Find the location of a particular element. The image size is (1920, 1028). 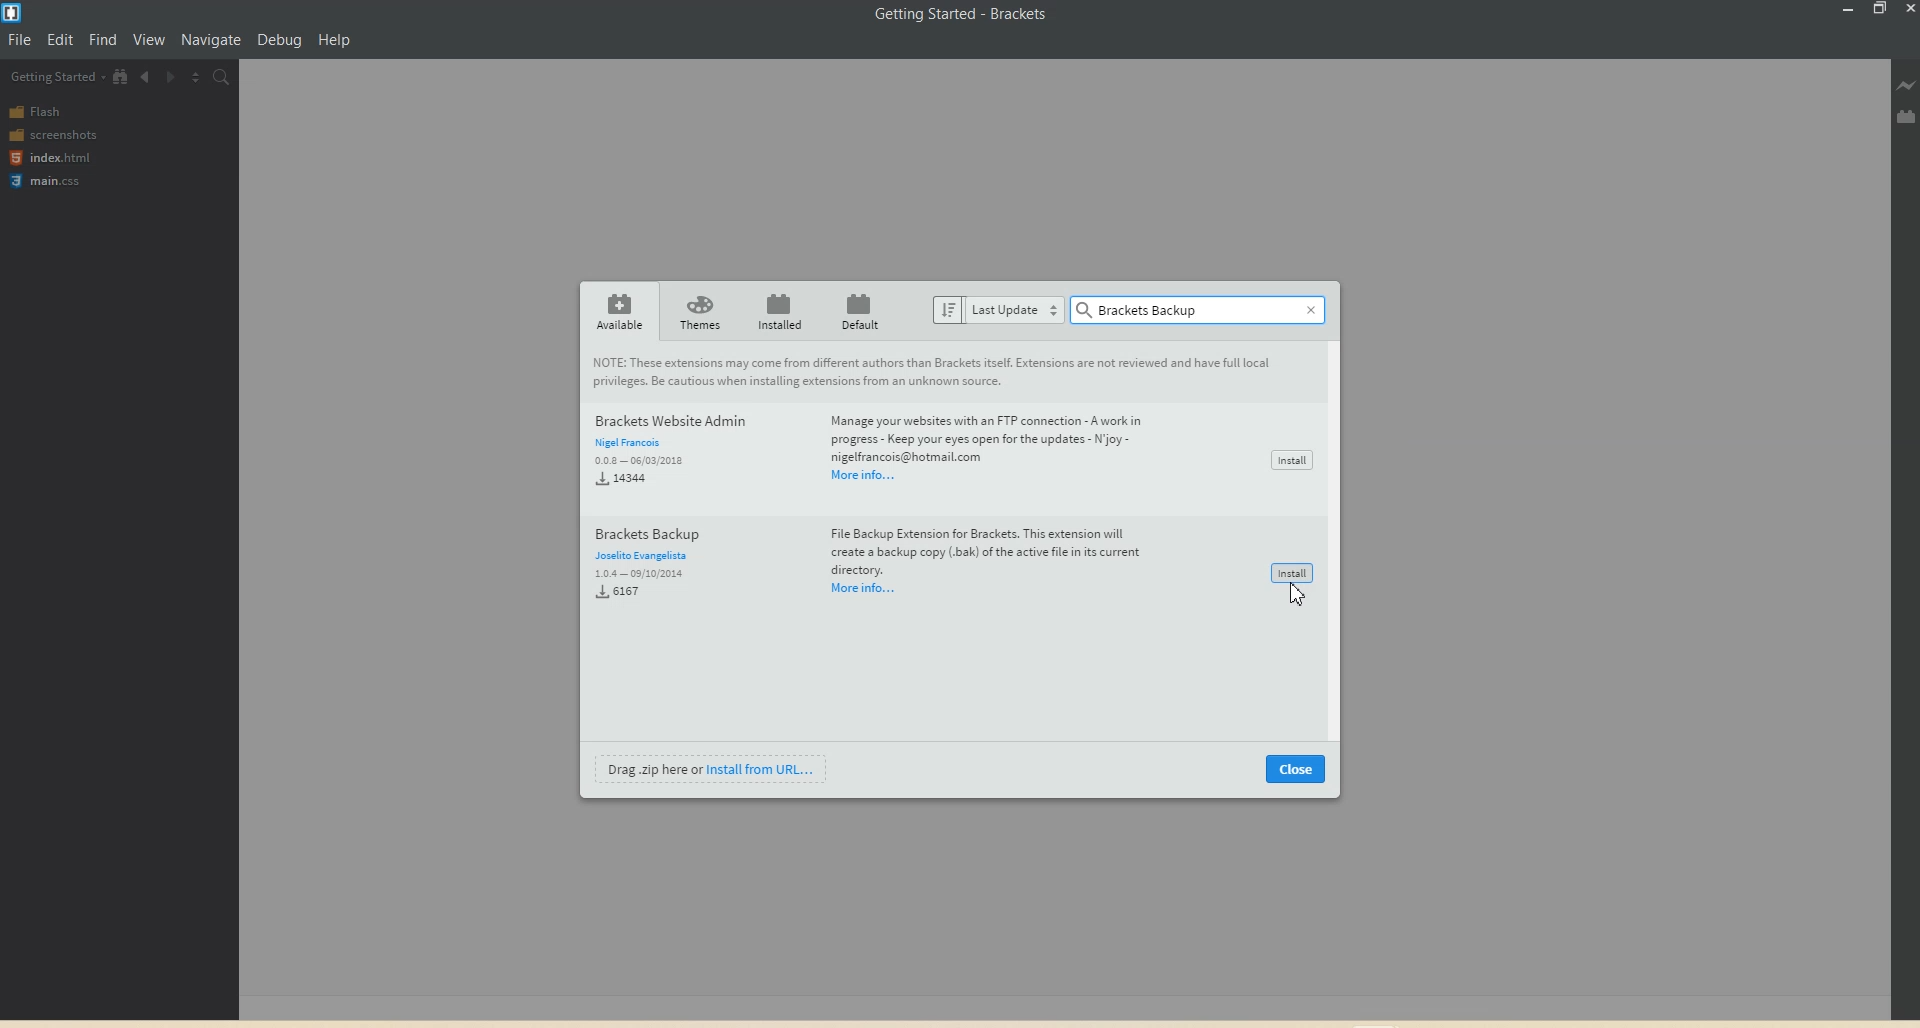

screenshots is located at coordinates (55, 133).